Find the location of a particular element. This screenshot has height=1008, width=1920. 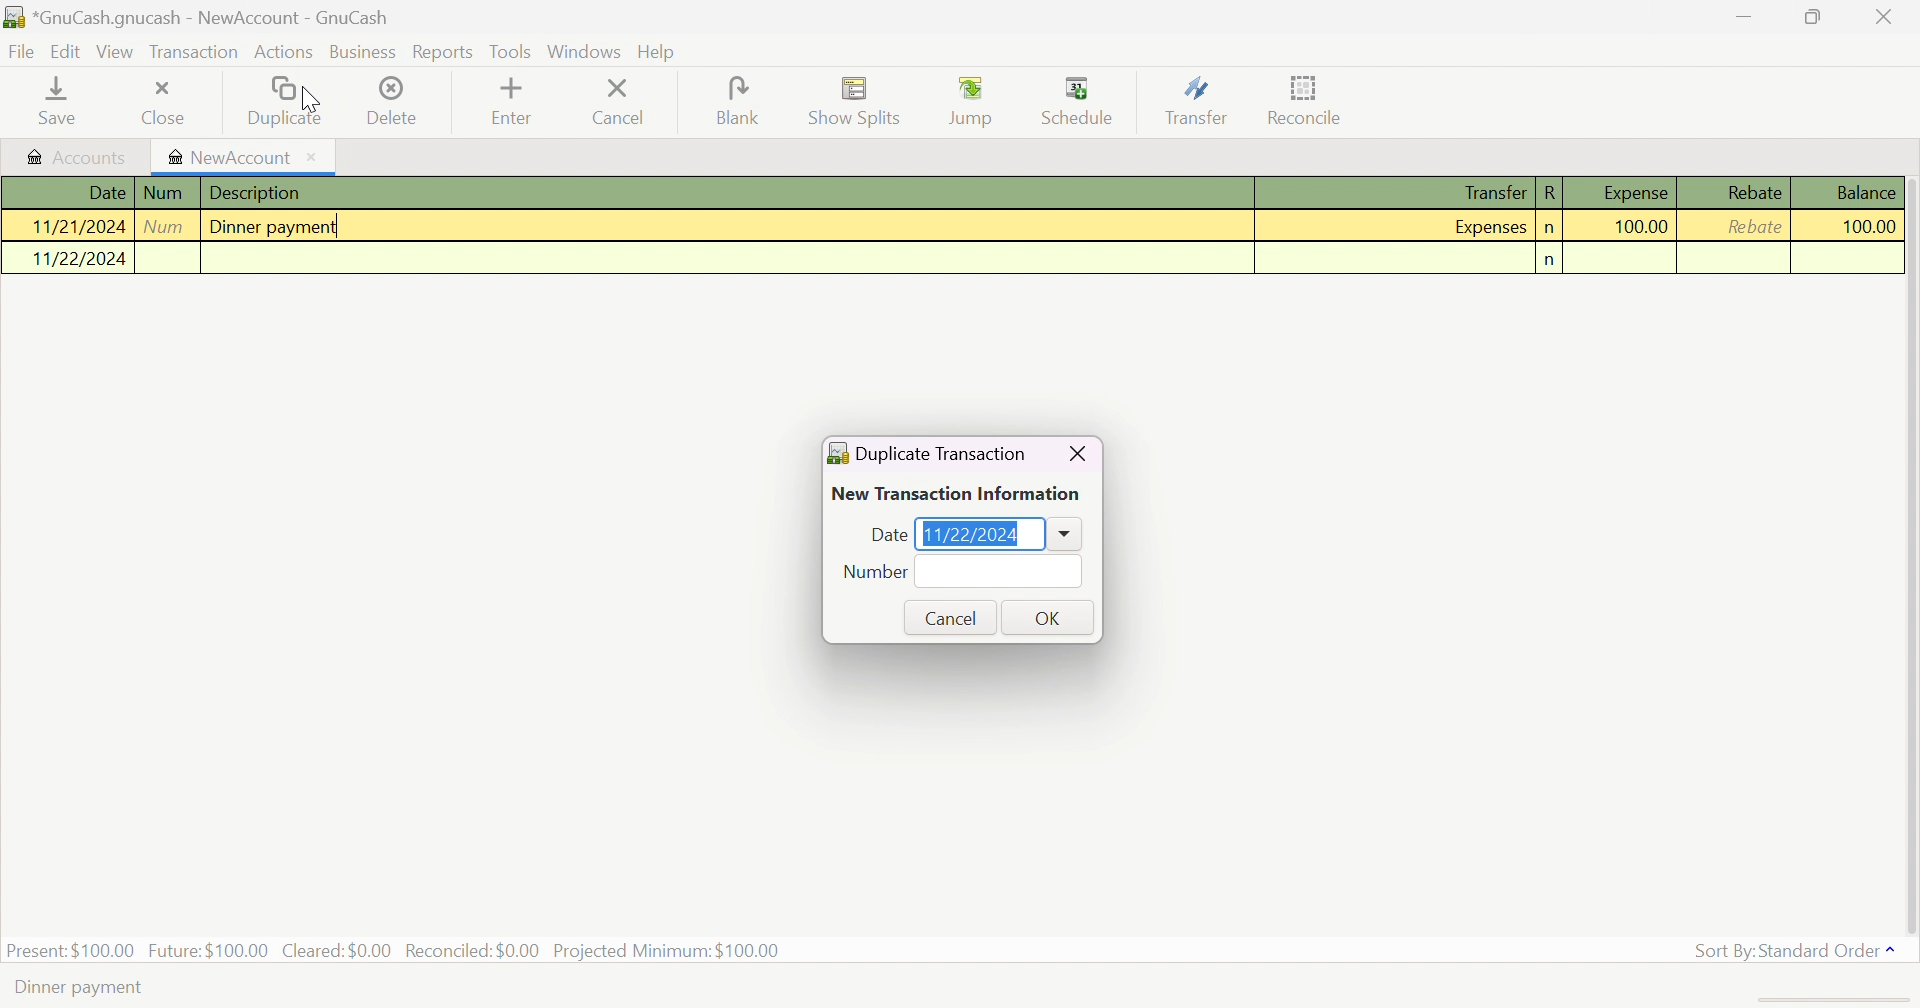

n is located at coordinates (1546, 230).